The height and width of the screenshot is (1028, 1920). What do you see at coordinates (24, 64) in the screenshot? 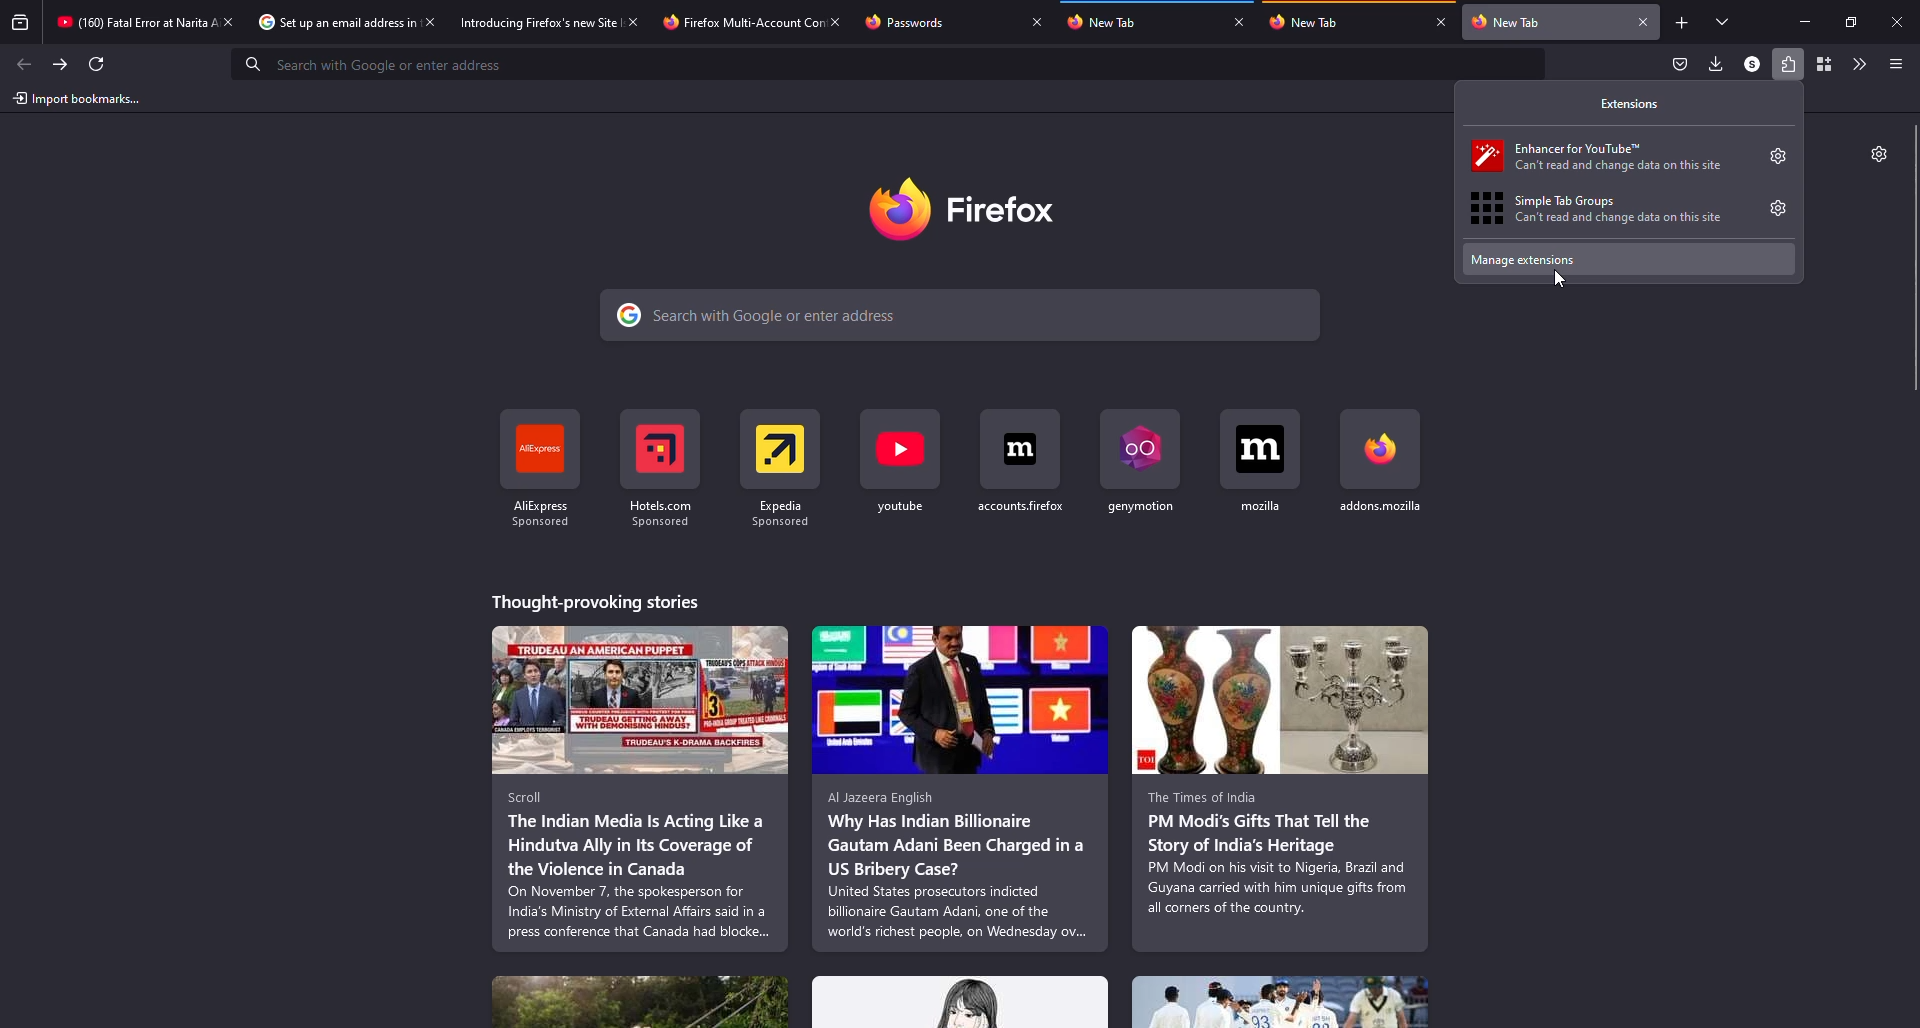
I see `back` at bounding box center [24, 64].